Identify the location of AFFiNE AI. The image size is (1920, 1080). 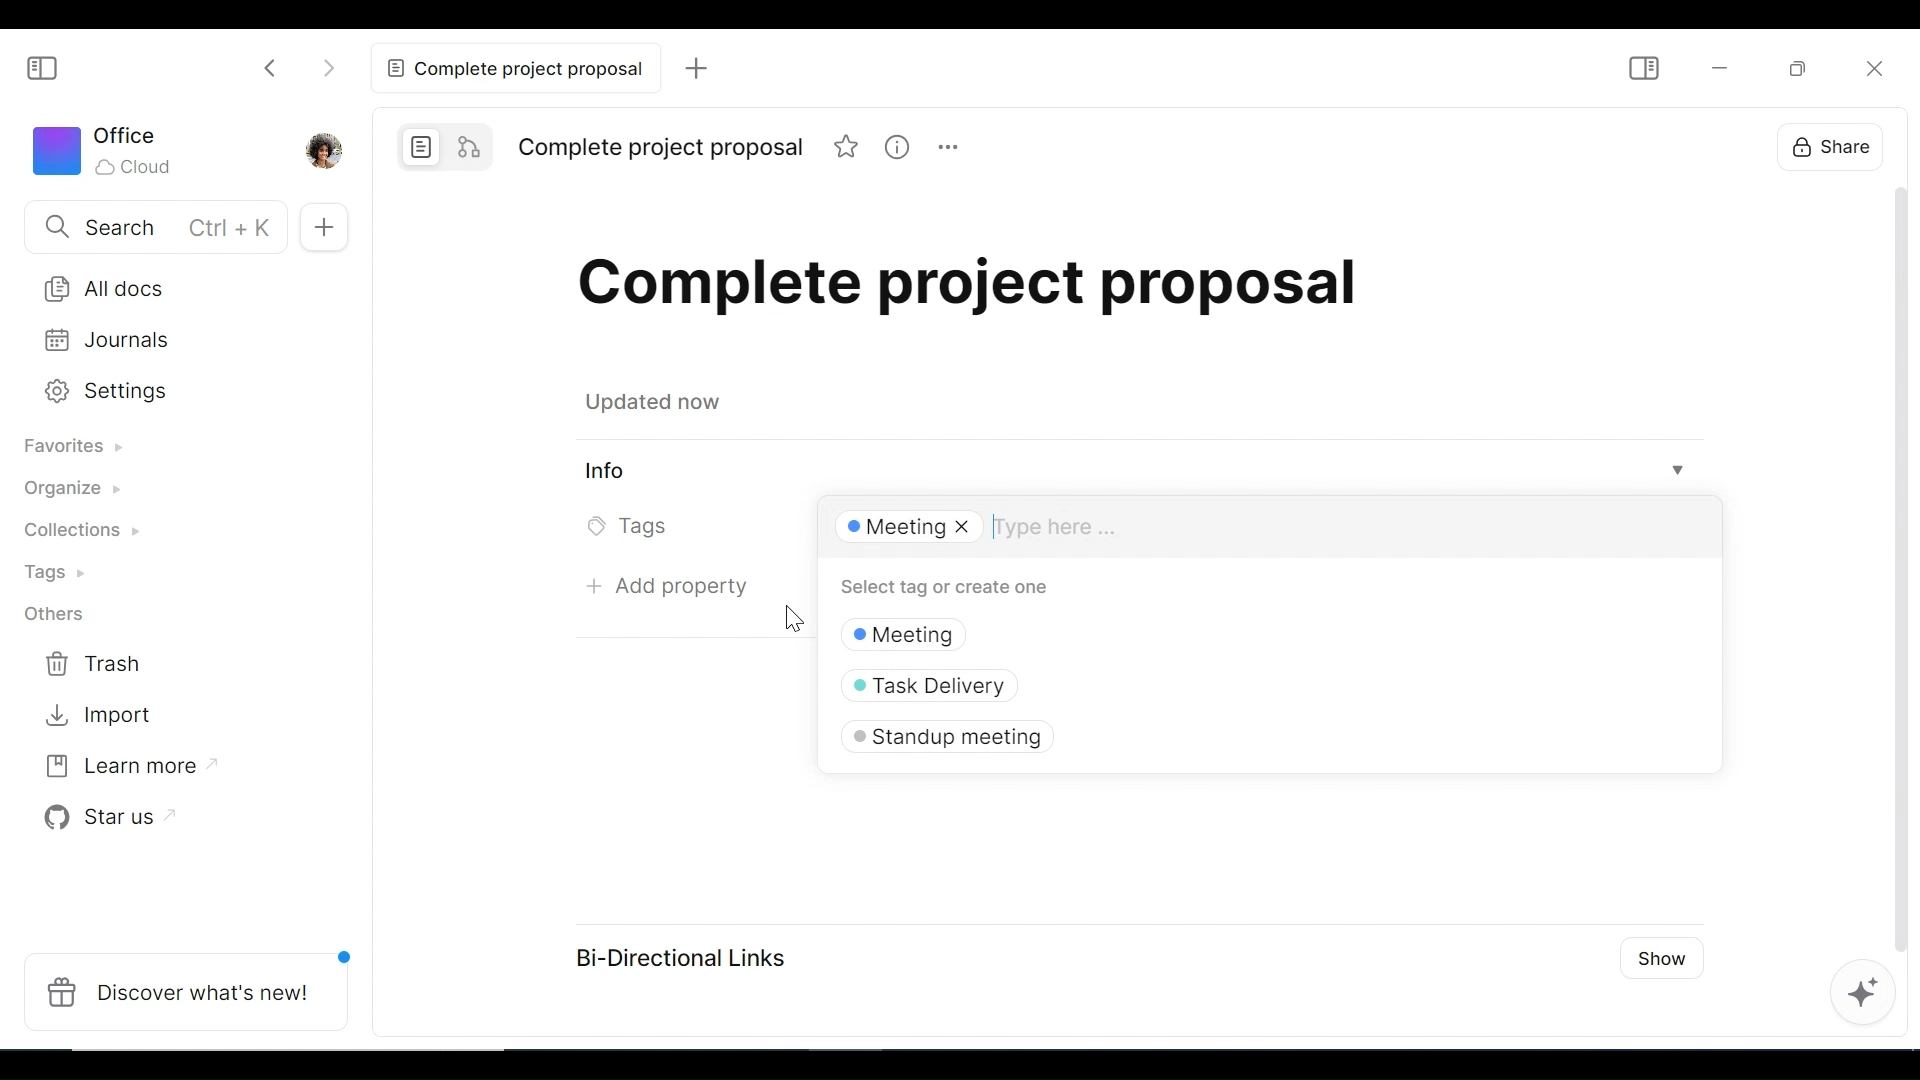
(1869, 993).